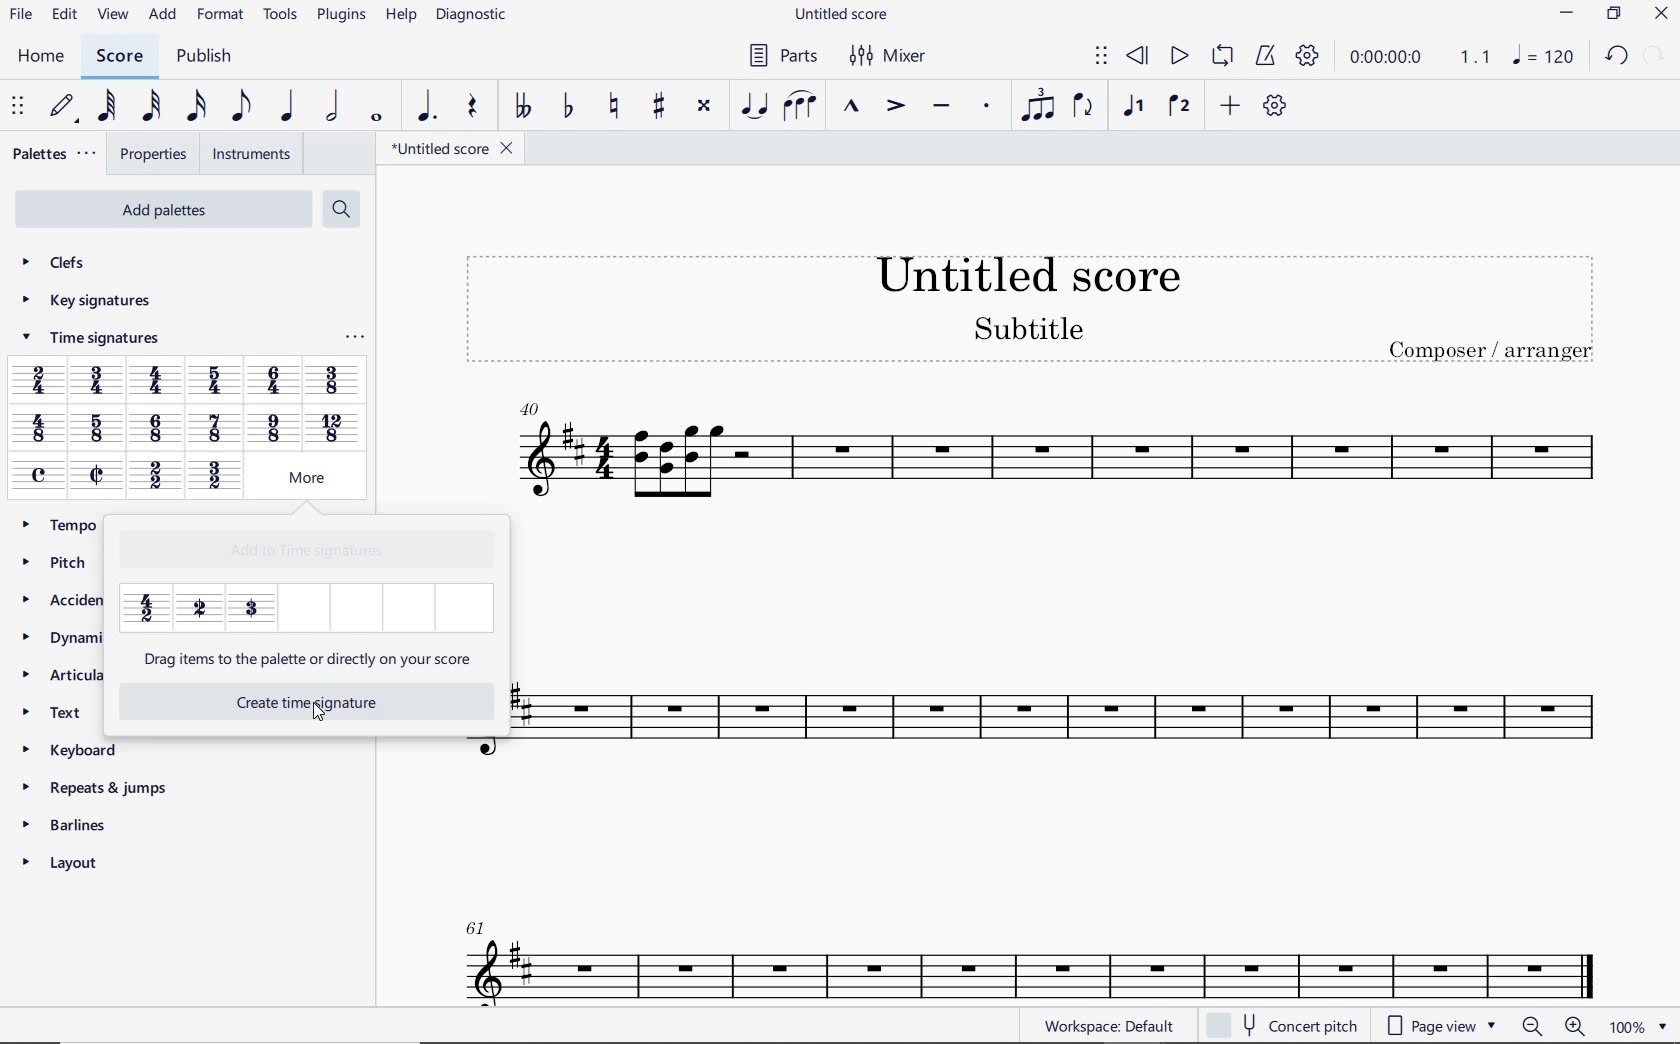 Image resolution: width=1680 pixels, height=1044 pixels. I want to click on TEXT, so click(60, 711).